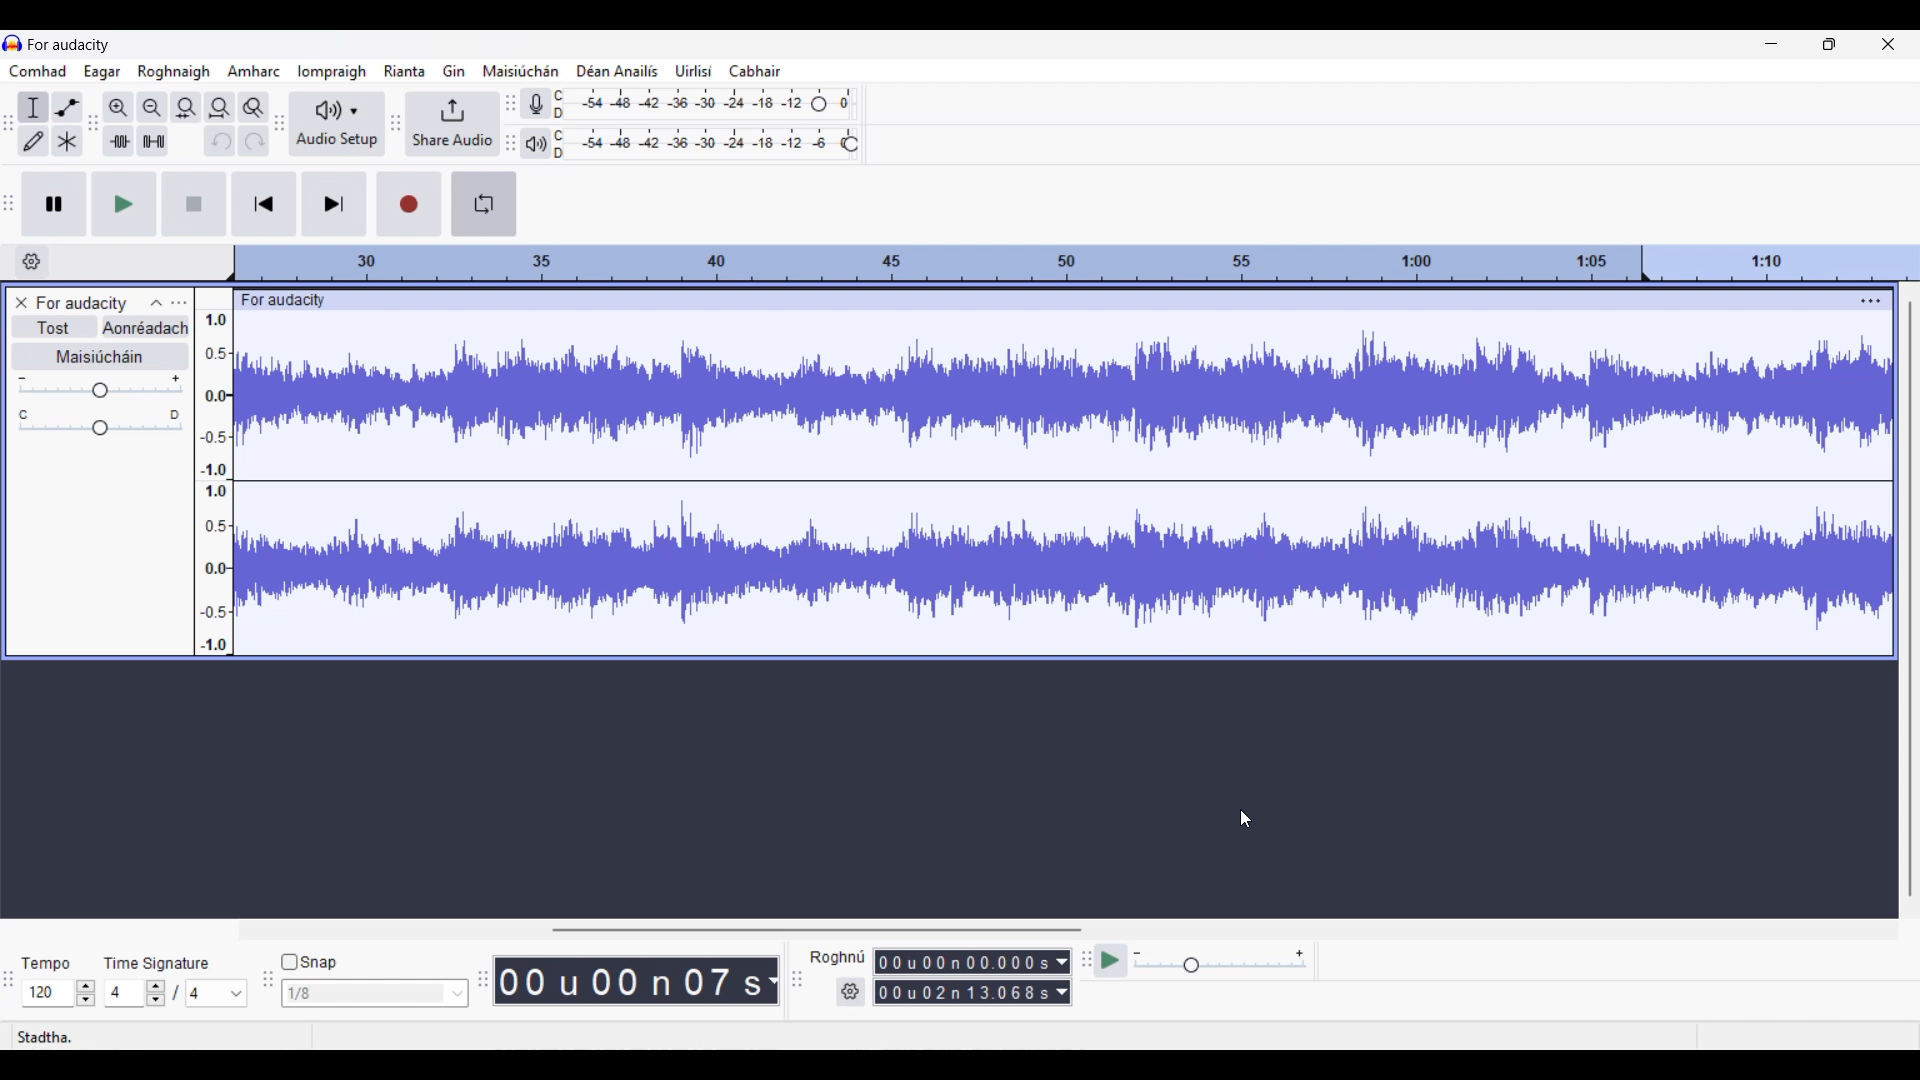  Describe the element at coordinates (124, 204) in the screenshot. I see `Play/Play once` at that location.